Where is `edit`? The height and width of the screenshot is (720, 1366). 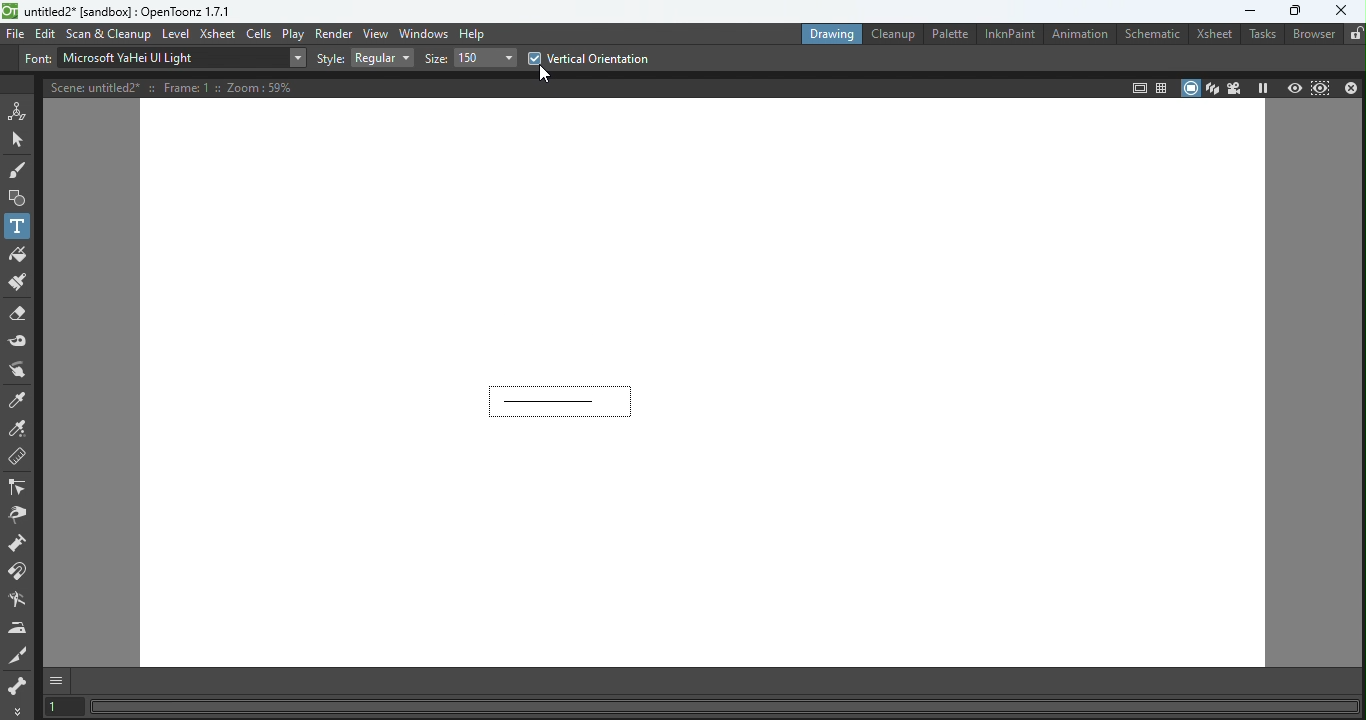
edit is located at coordinates (48, 34).